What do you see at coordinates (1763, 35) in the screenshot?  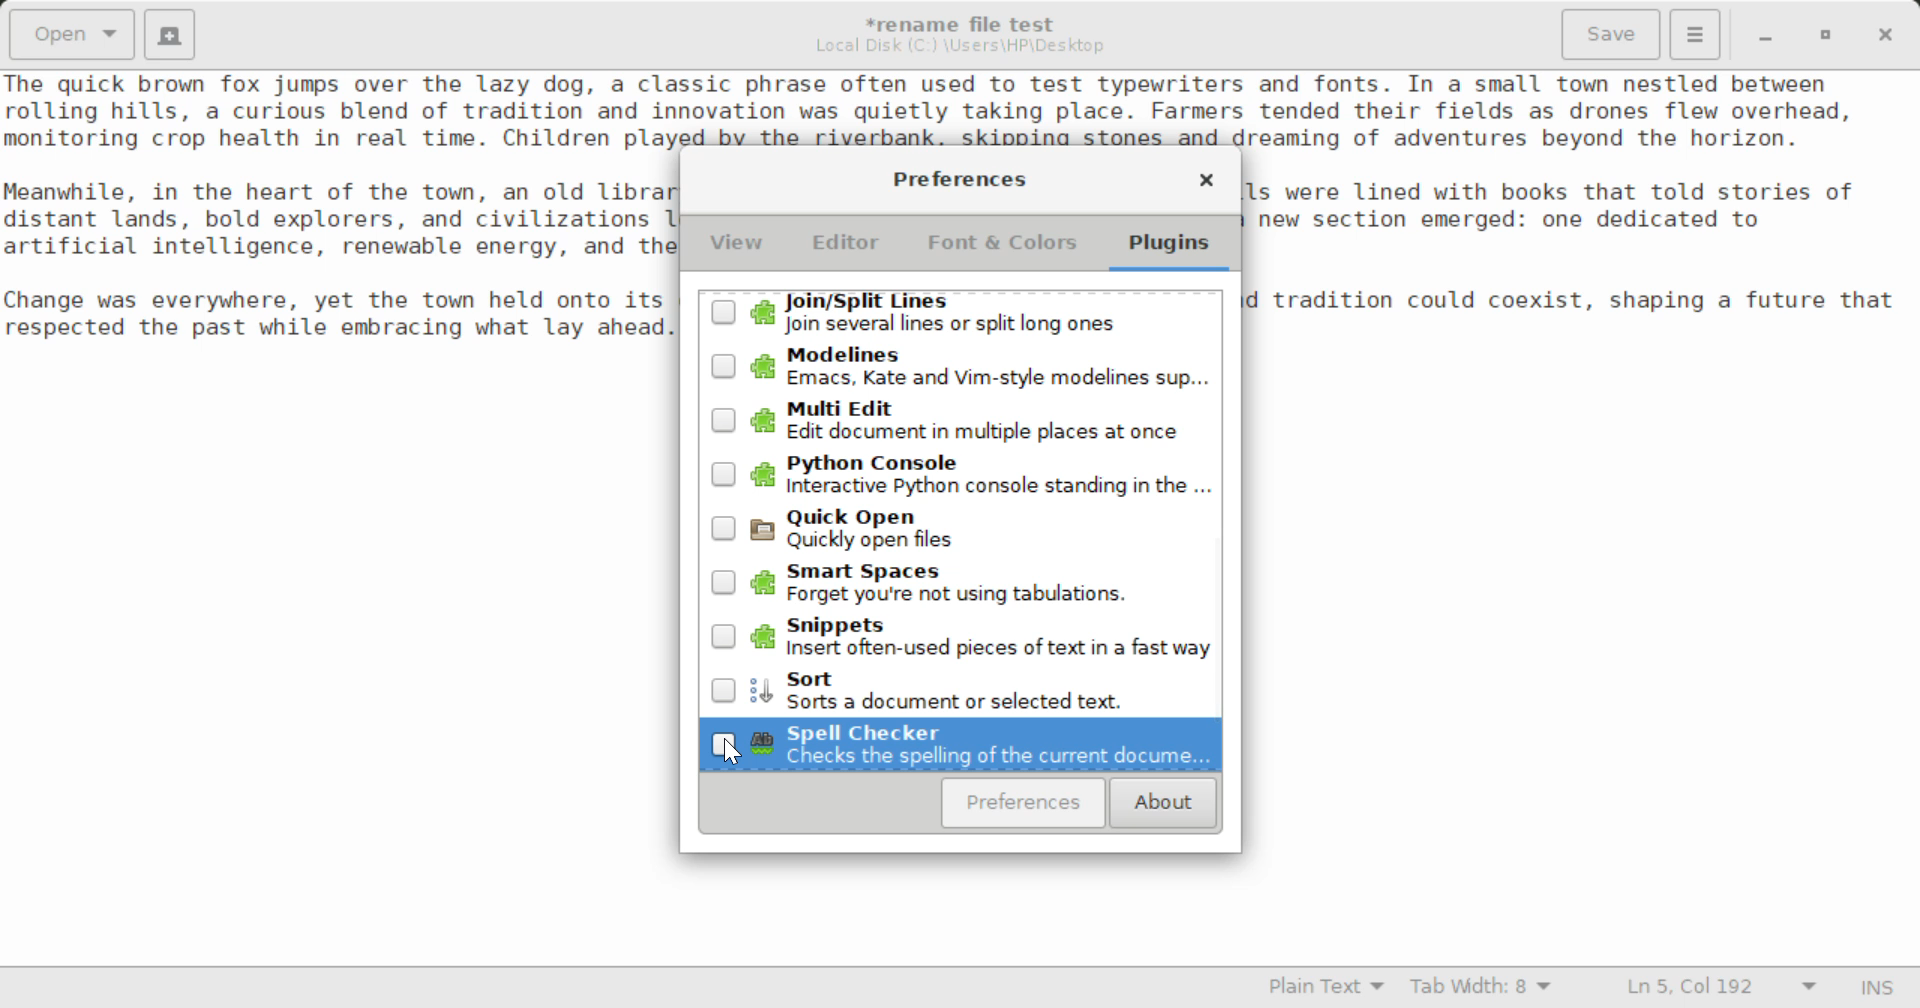 I see `Restore Down` at bounding box center [1763, 35].